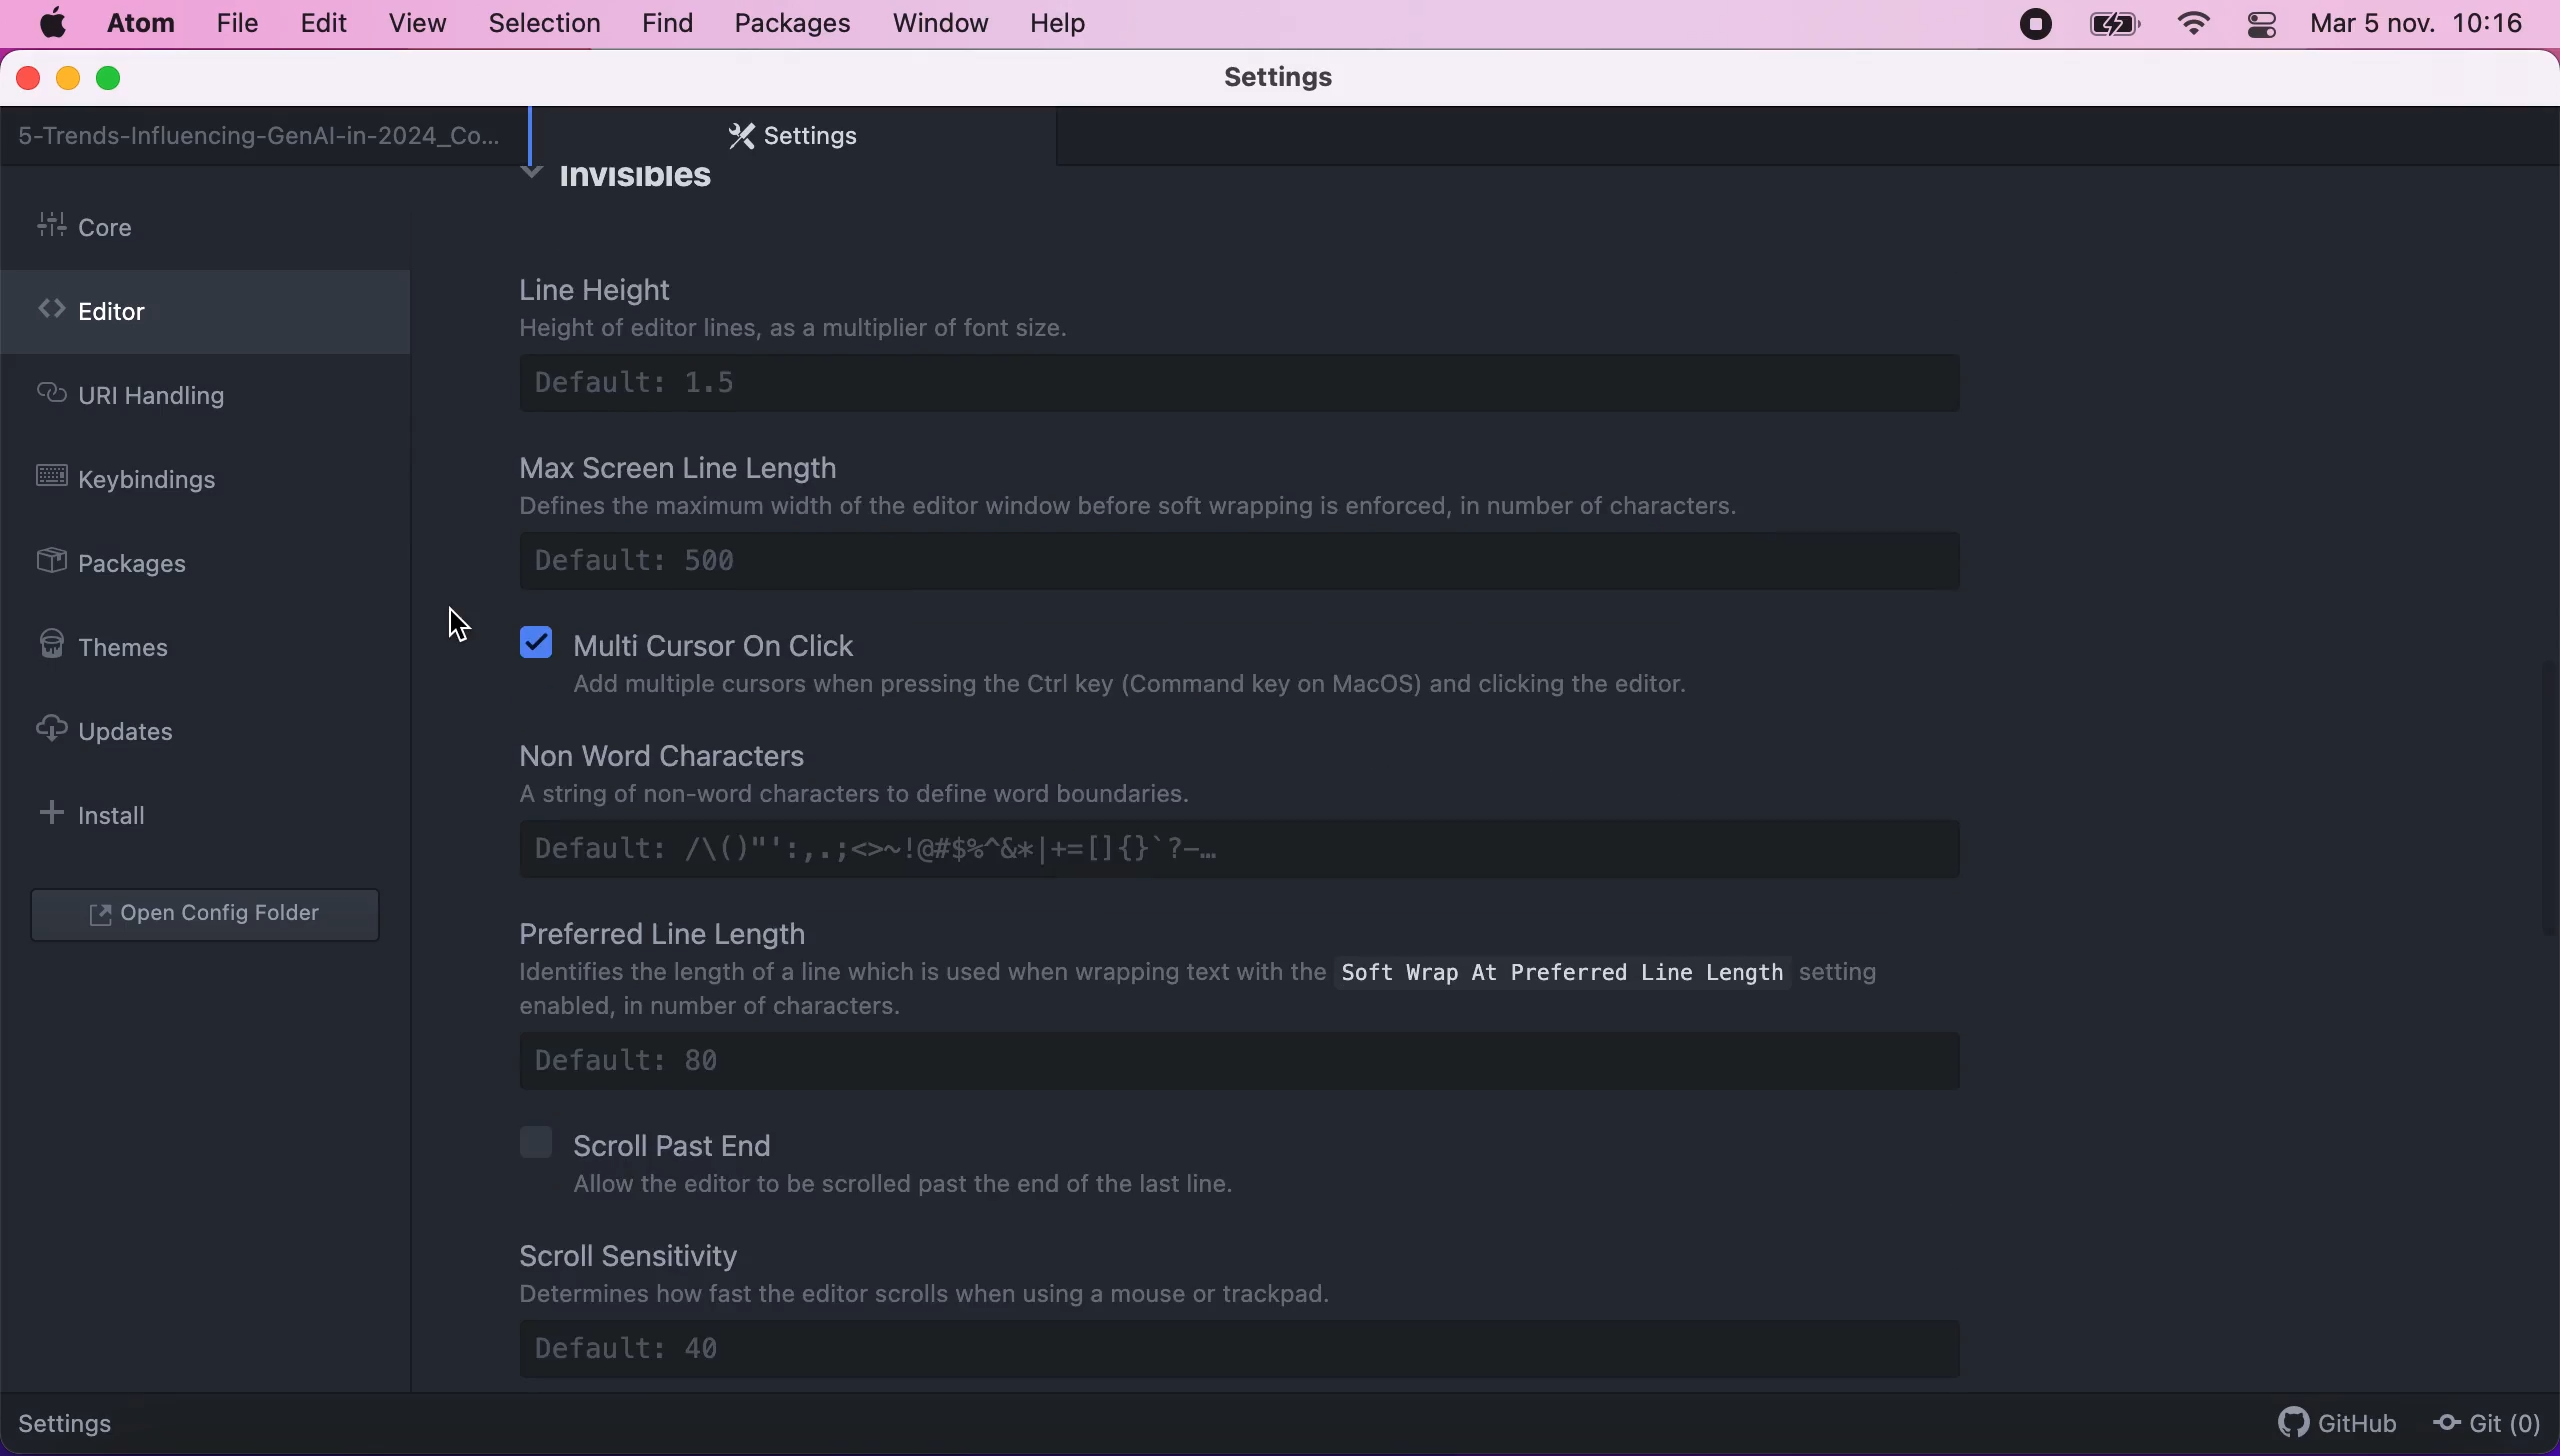 The width and height of the screenshot is (2560, 1456). I want to click on themes, so click(118, 647).